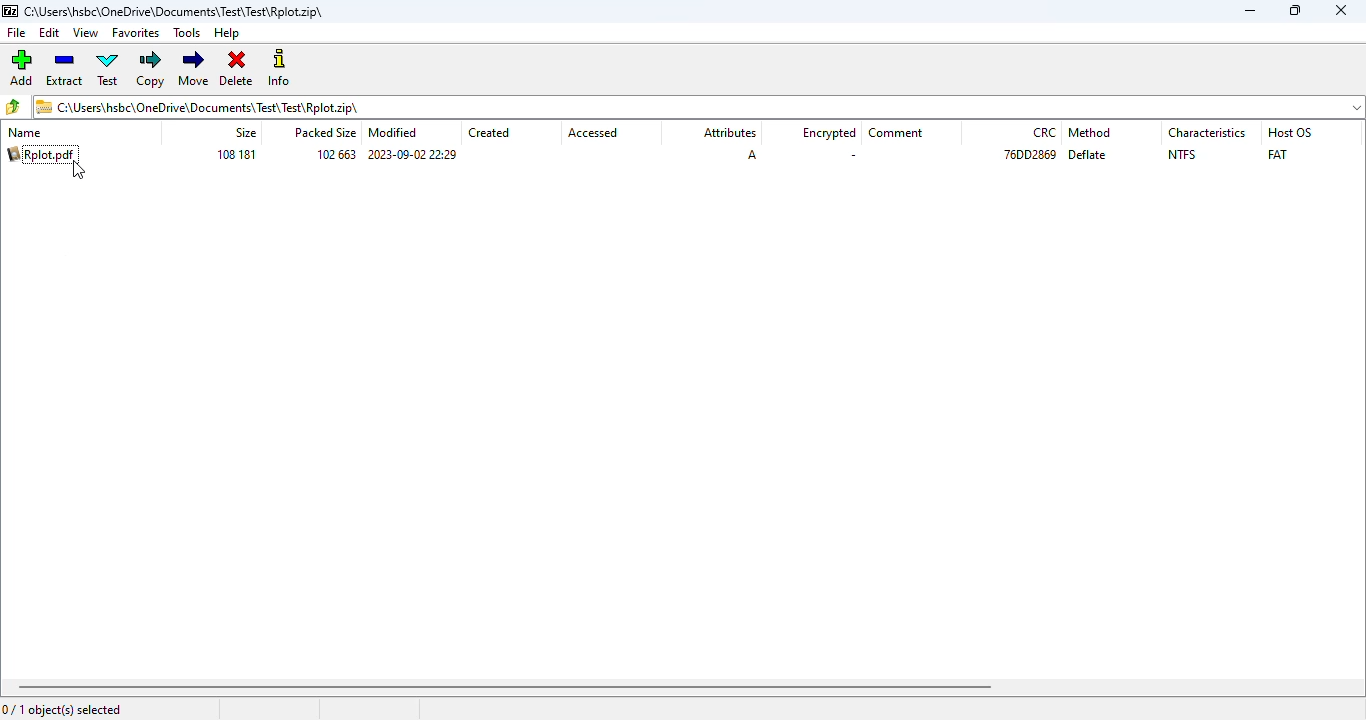 This screenshot has width=1366, height=720. I want to click on host OS, so click(1288, 132).